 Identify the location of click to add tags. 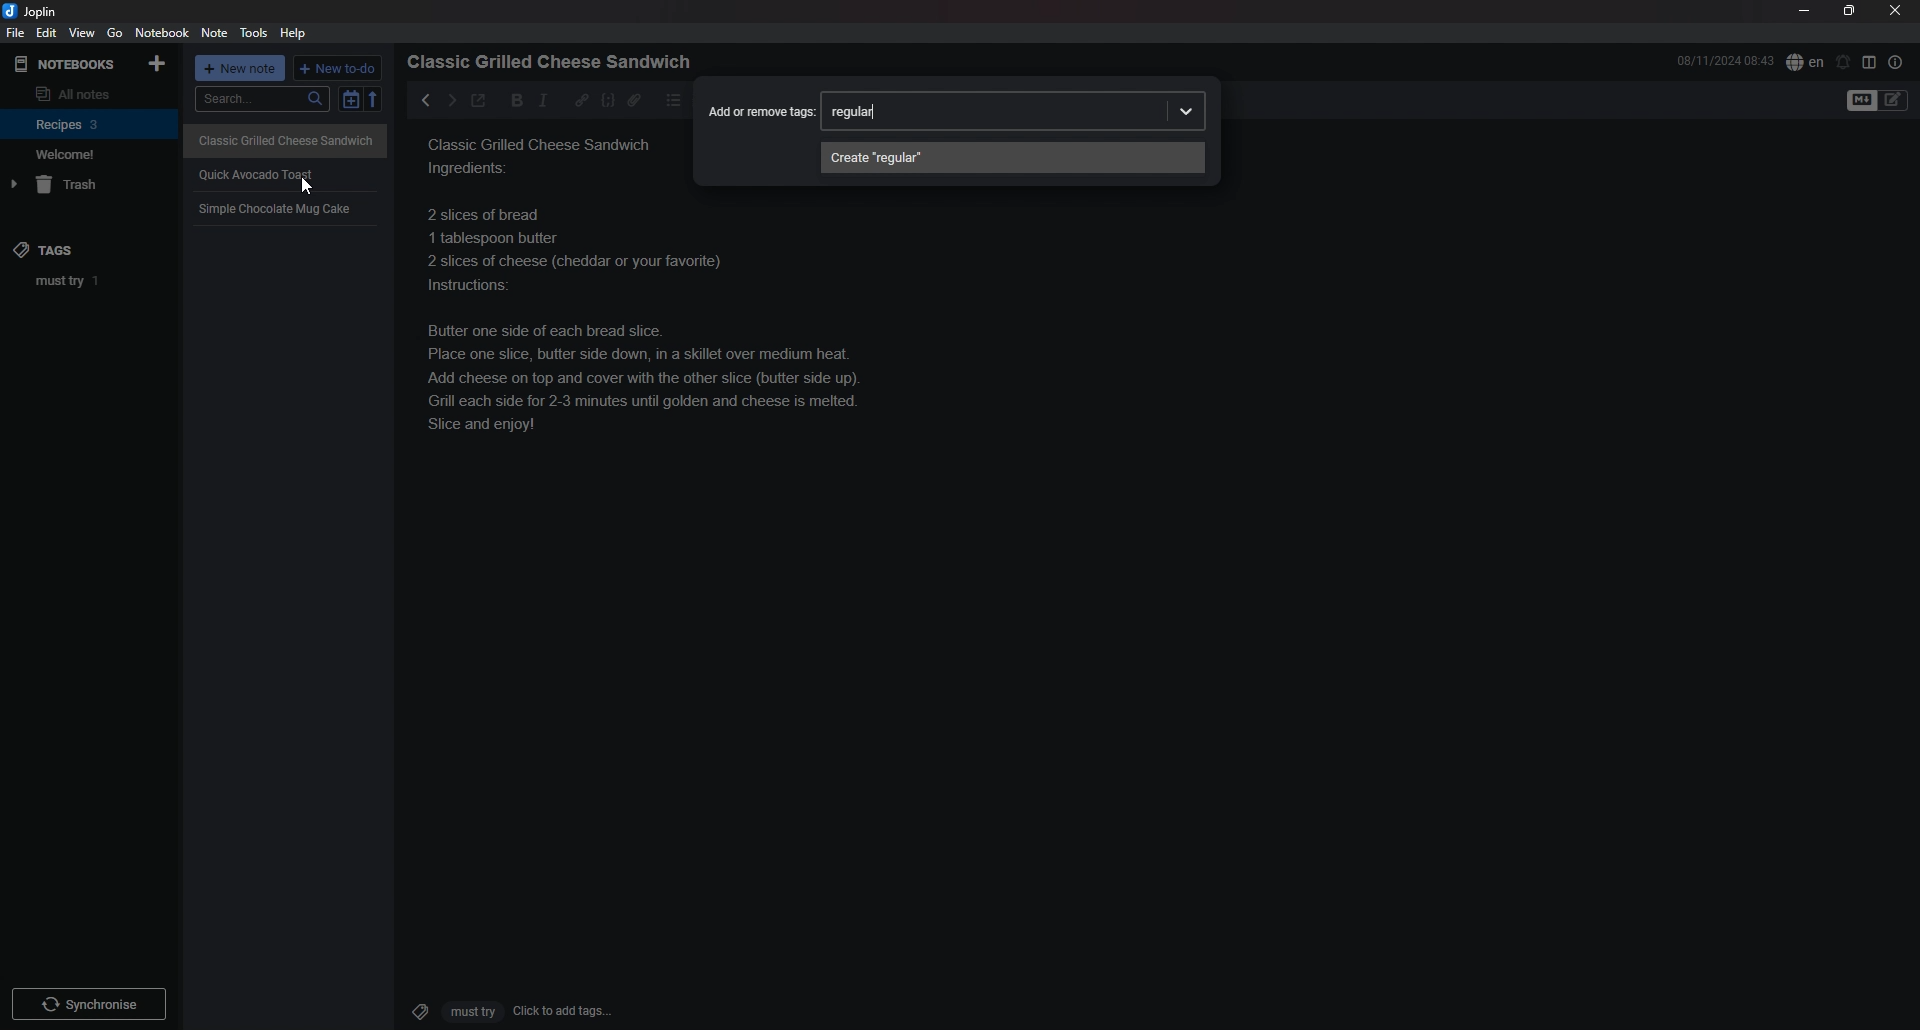
(503, 1010).